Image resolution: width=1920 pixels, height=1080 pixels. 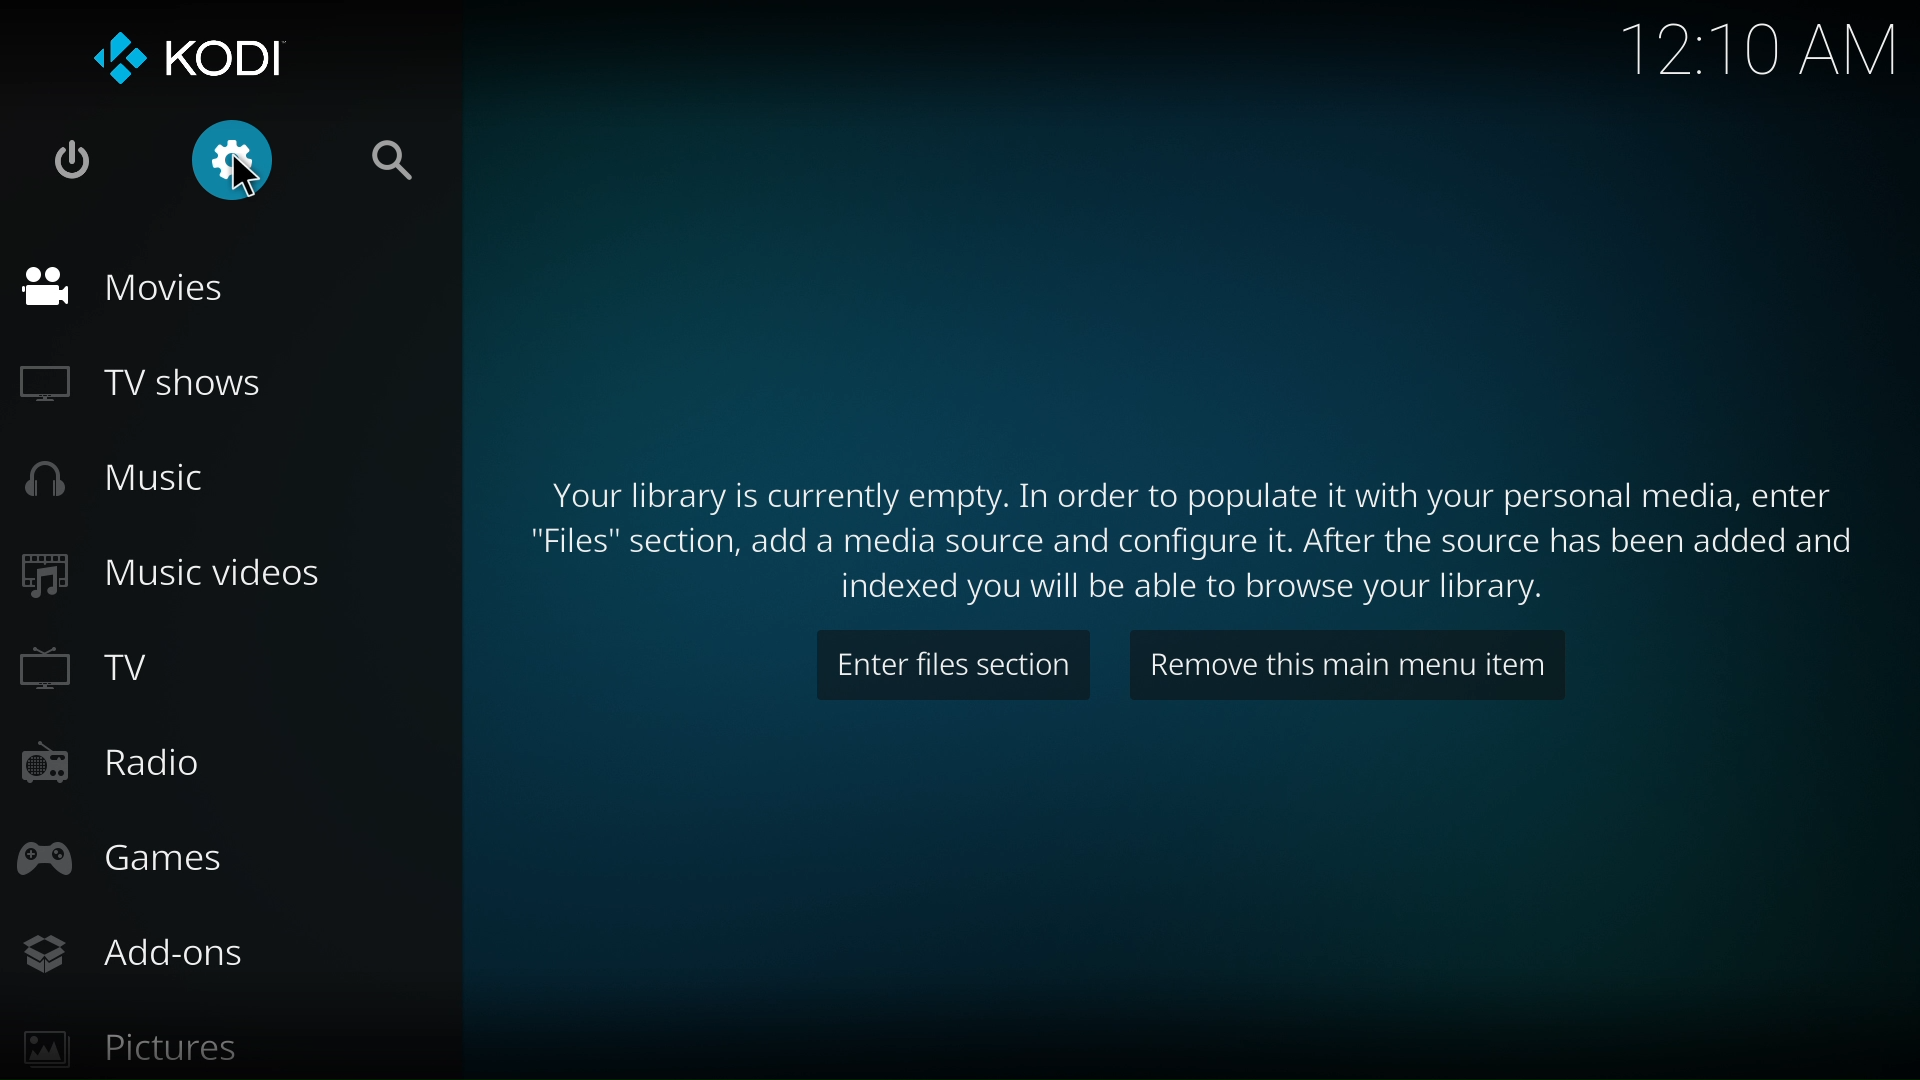 What do you see at coordinates (948, 670) in the screenshot?
I see `enter file section` at bounding box center [948, 670].